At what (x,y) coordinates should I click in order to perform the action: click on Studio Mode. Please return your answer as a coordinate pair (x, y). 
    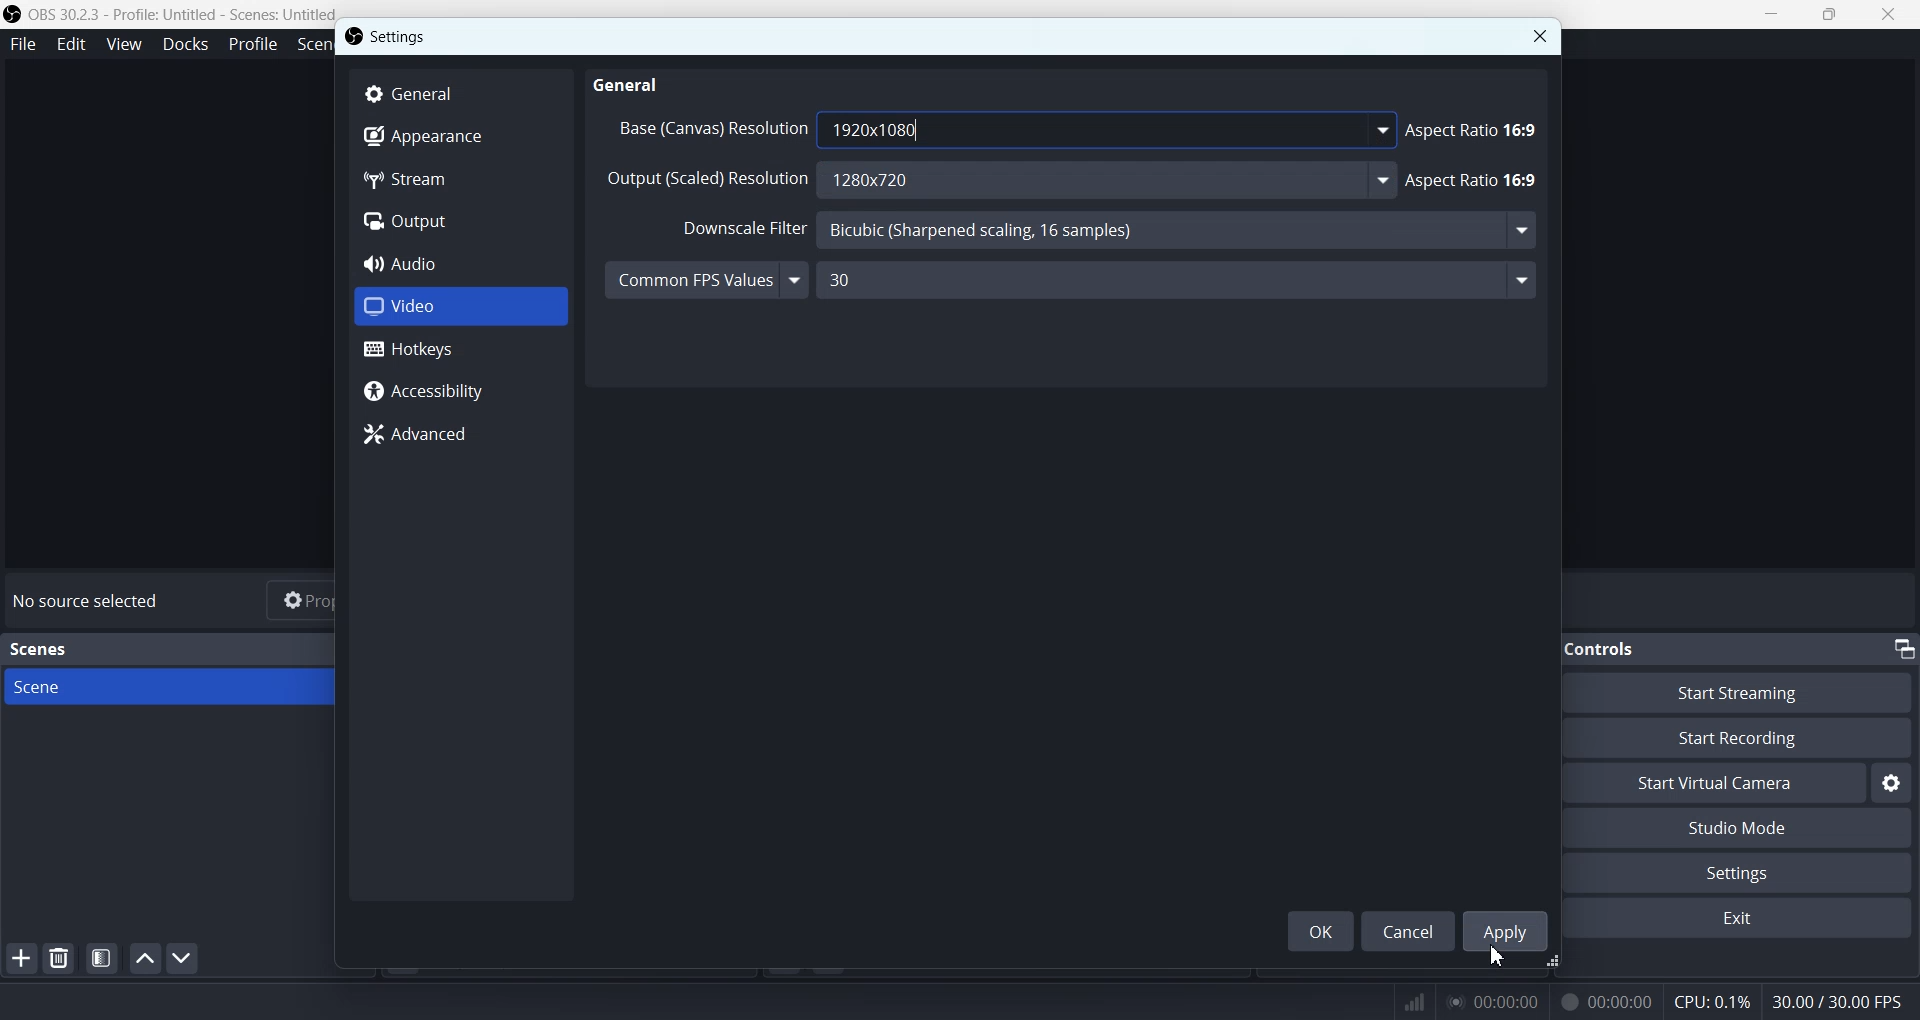
    Looking at the image, I should click on (1748, 829).